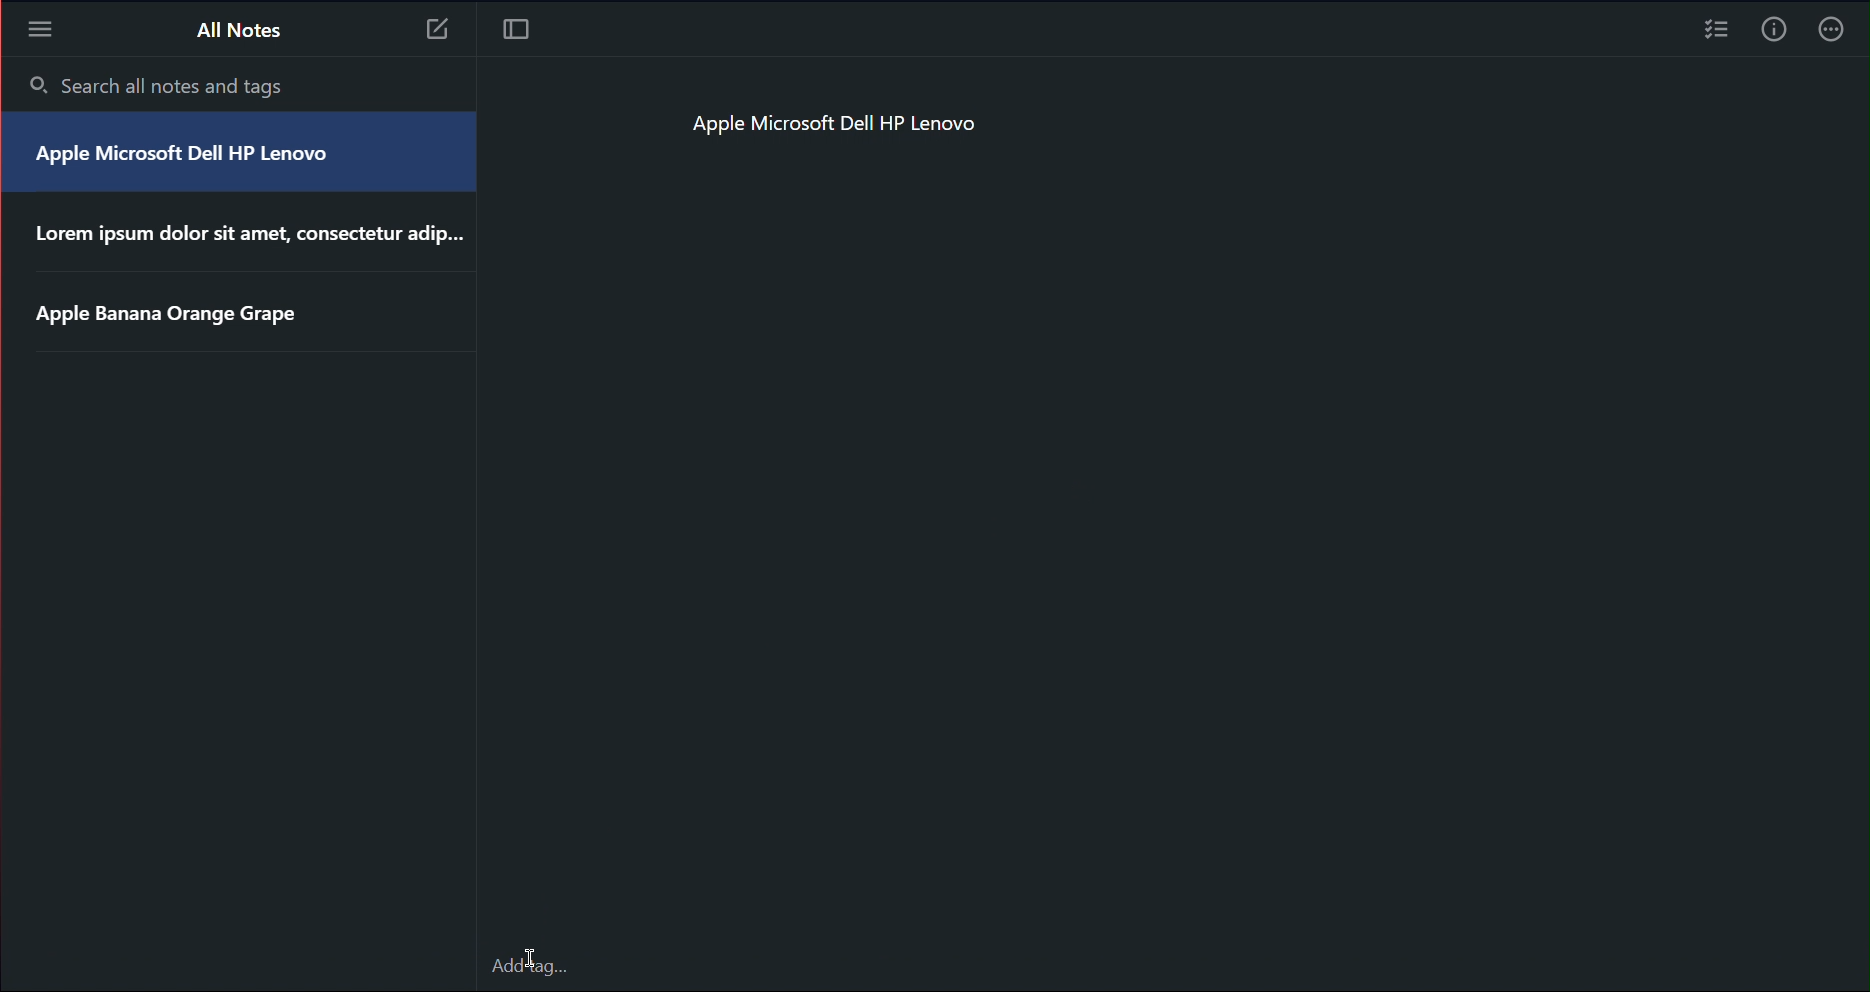 The height and width of the screenshot is (992, 1870). I want to click on Lorem ipsum dolor sit amet, consectetur adip..., so click(246, 236).